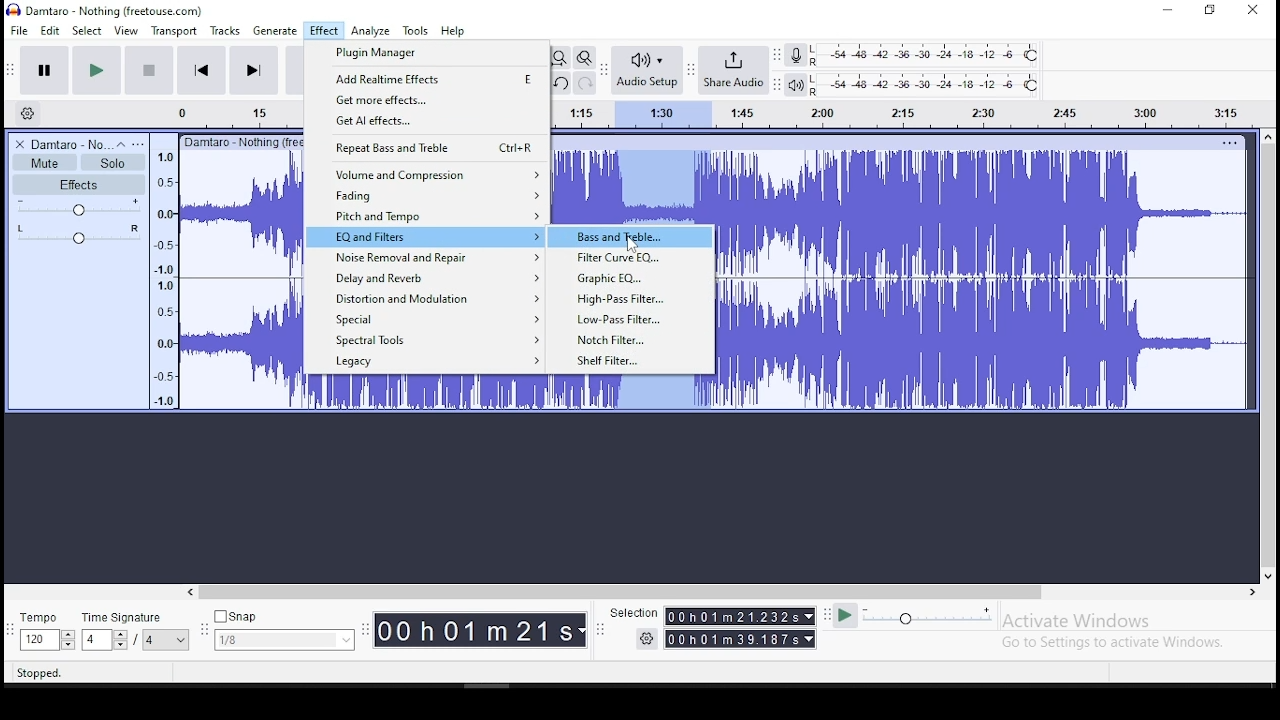  I want to click on redo, so click(585, 82).